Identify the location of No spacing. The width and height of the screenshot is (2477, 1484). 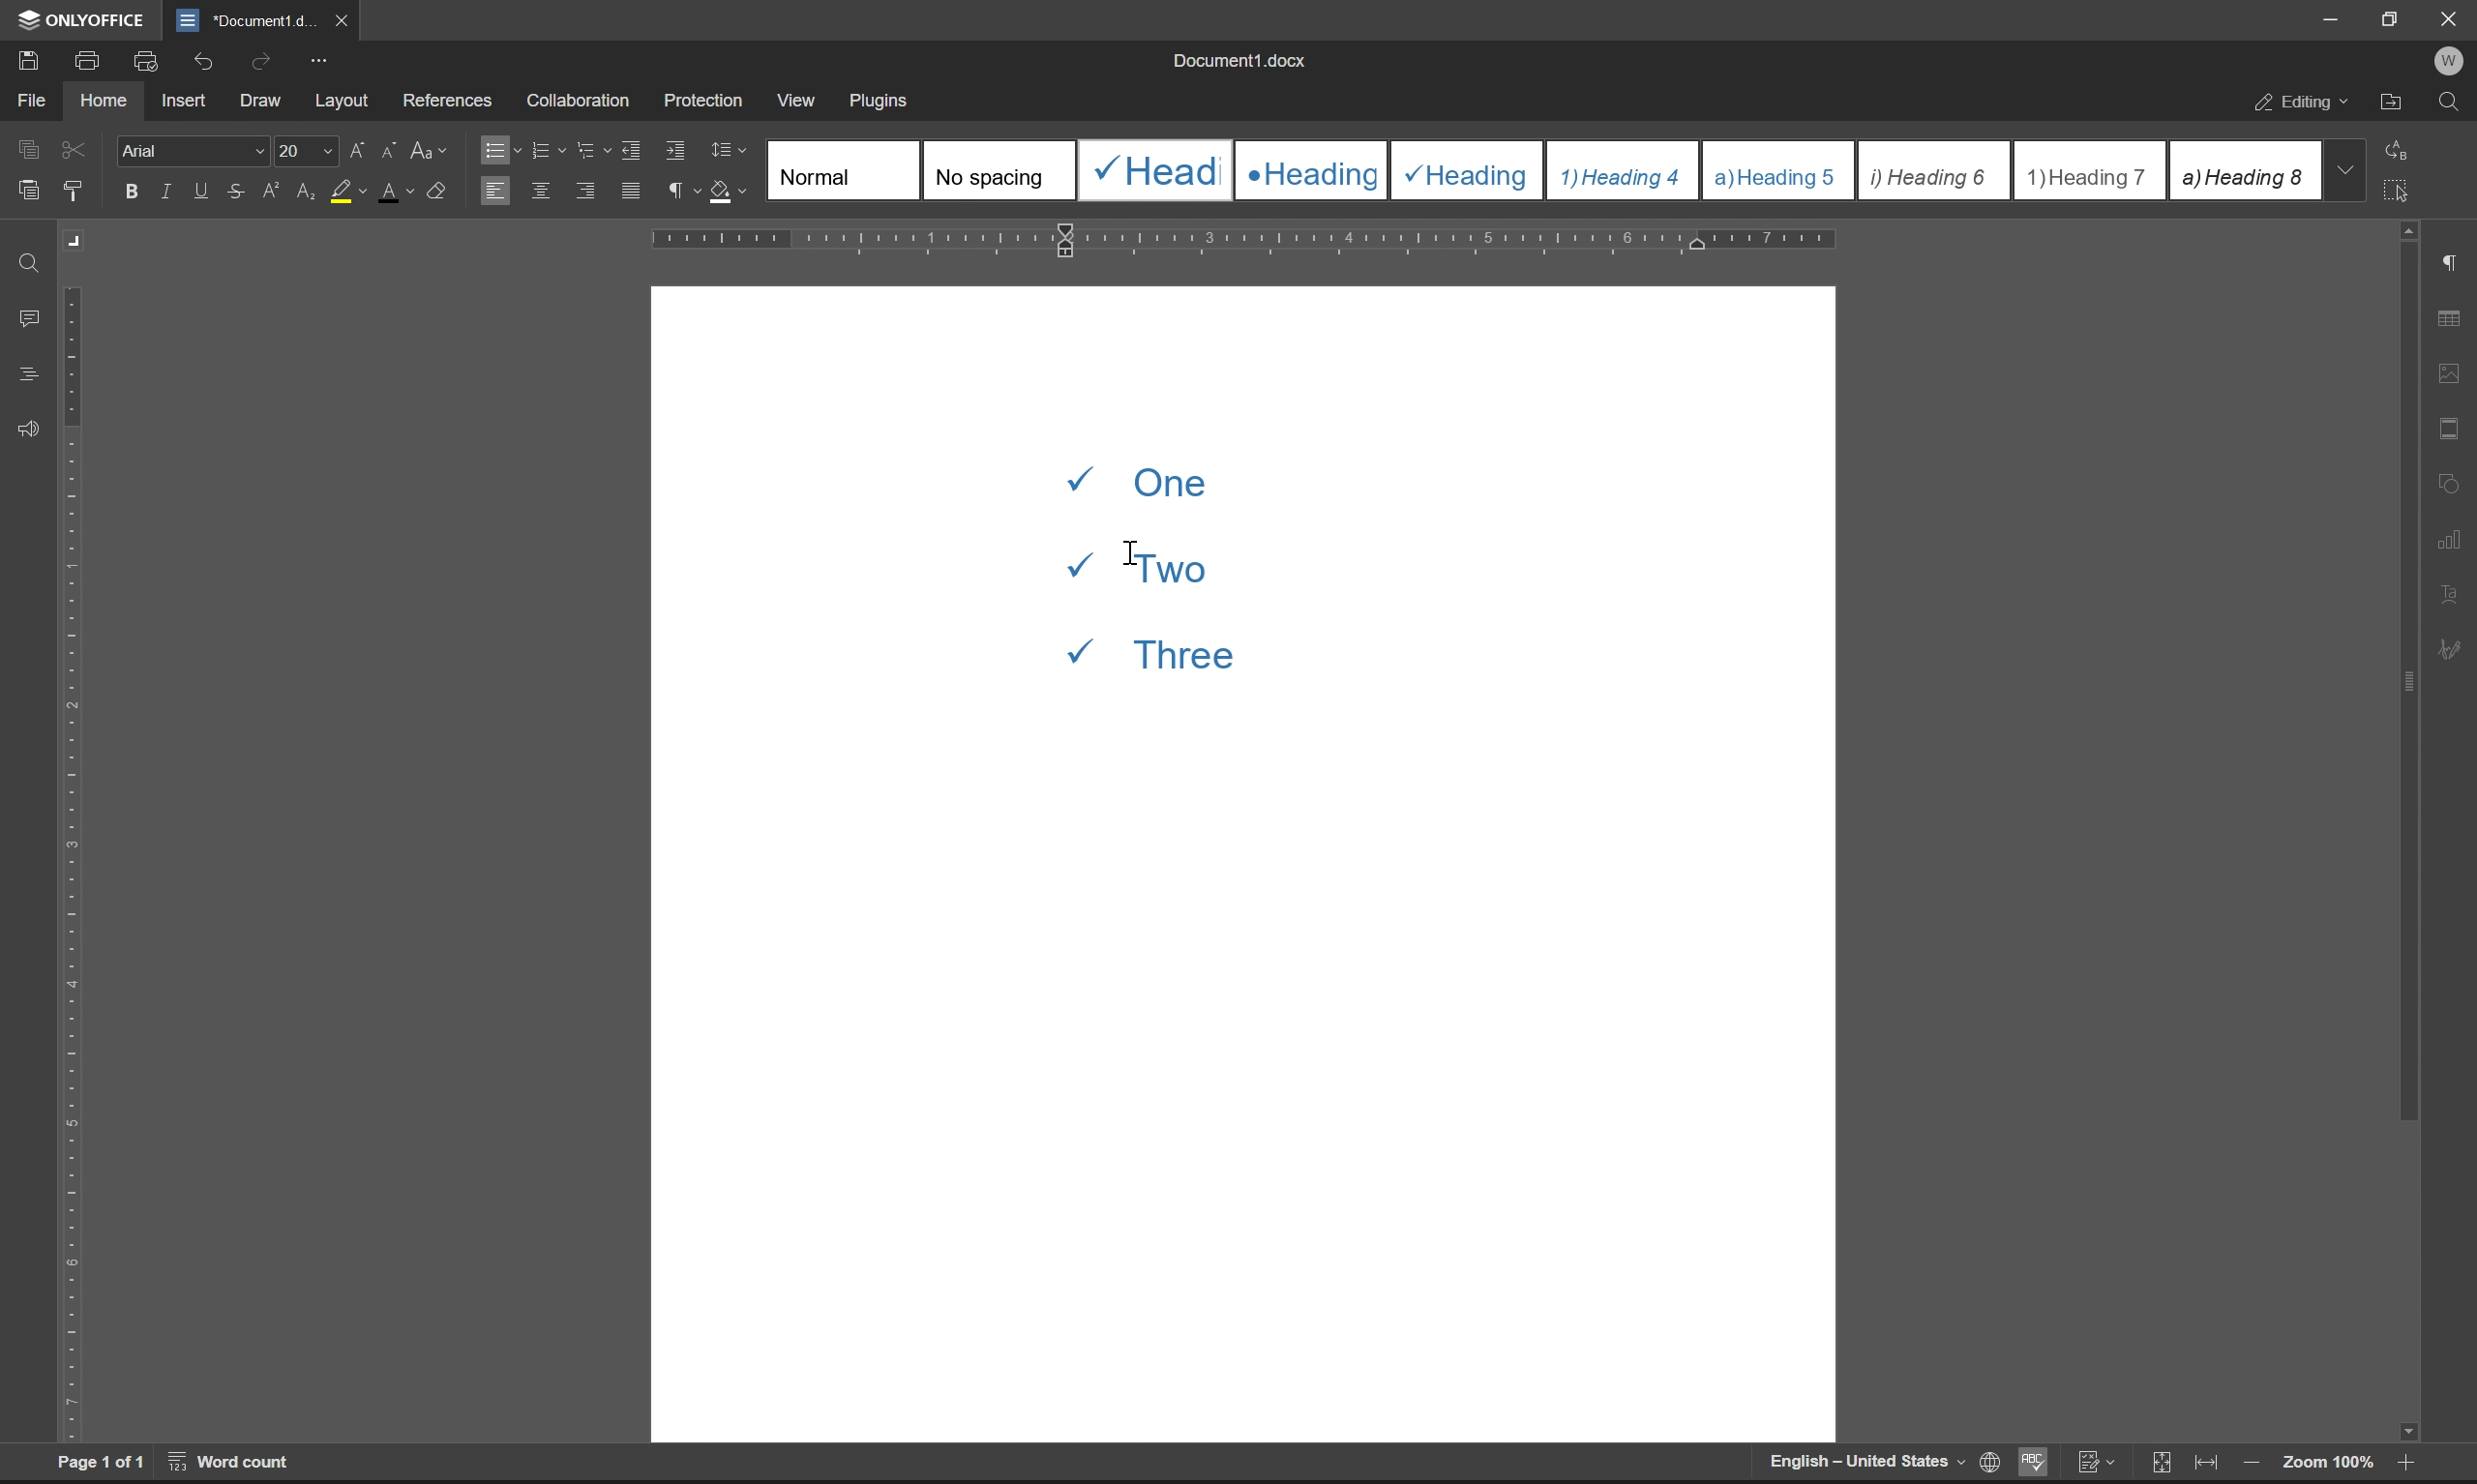
(997, 170).